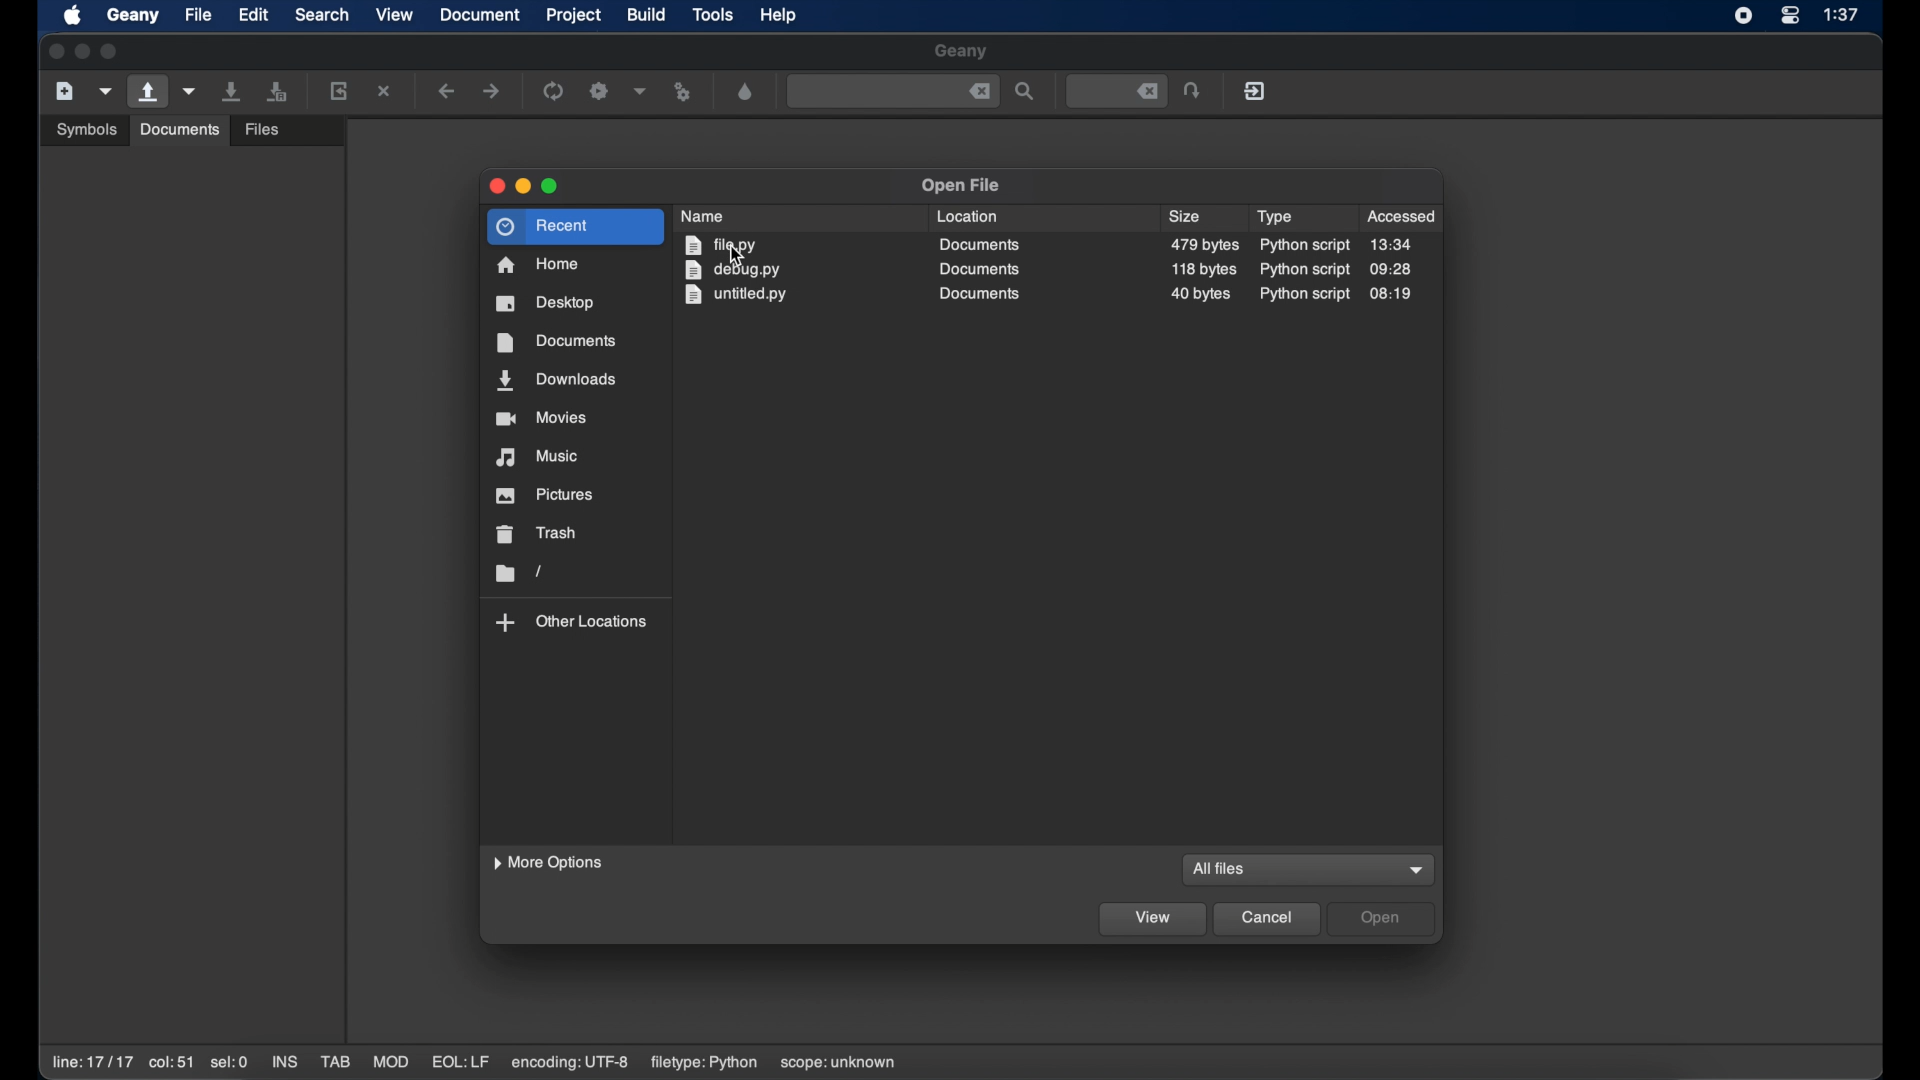 This screenshot has width=1920, height=1080. What do you see at coordinates (546, 303) in the screenshot?
I see `desktop` at bounding box center [546, 303].